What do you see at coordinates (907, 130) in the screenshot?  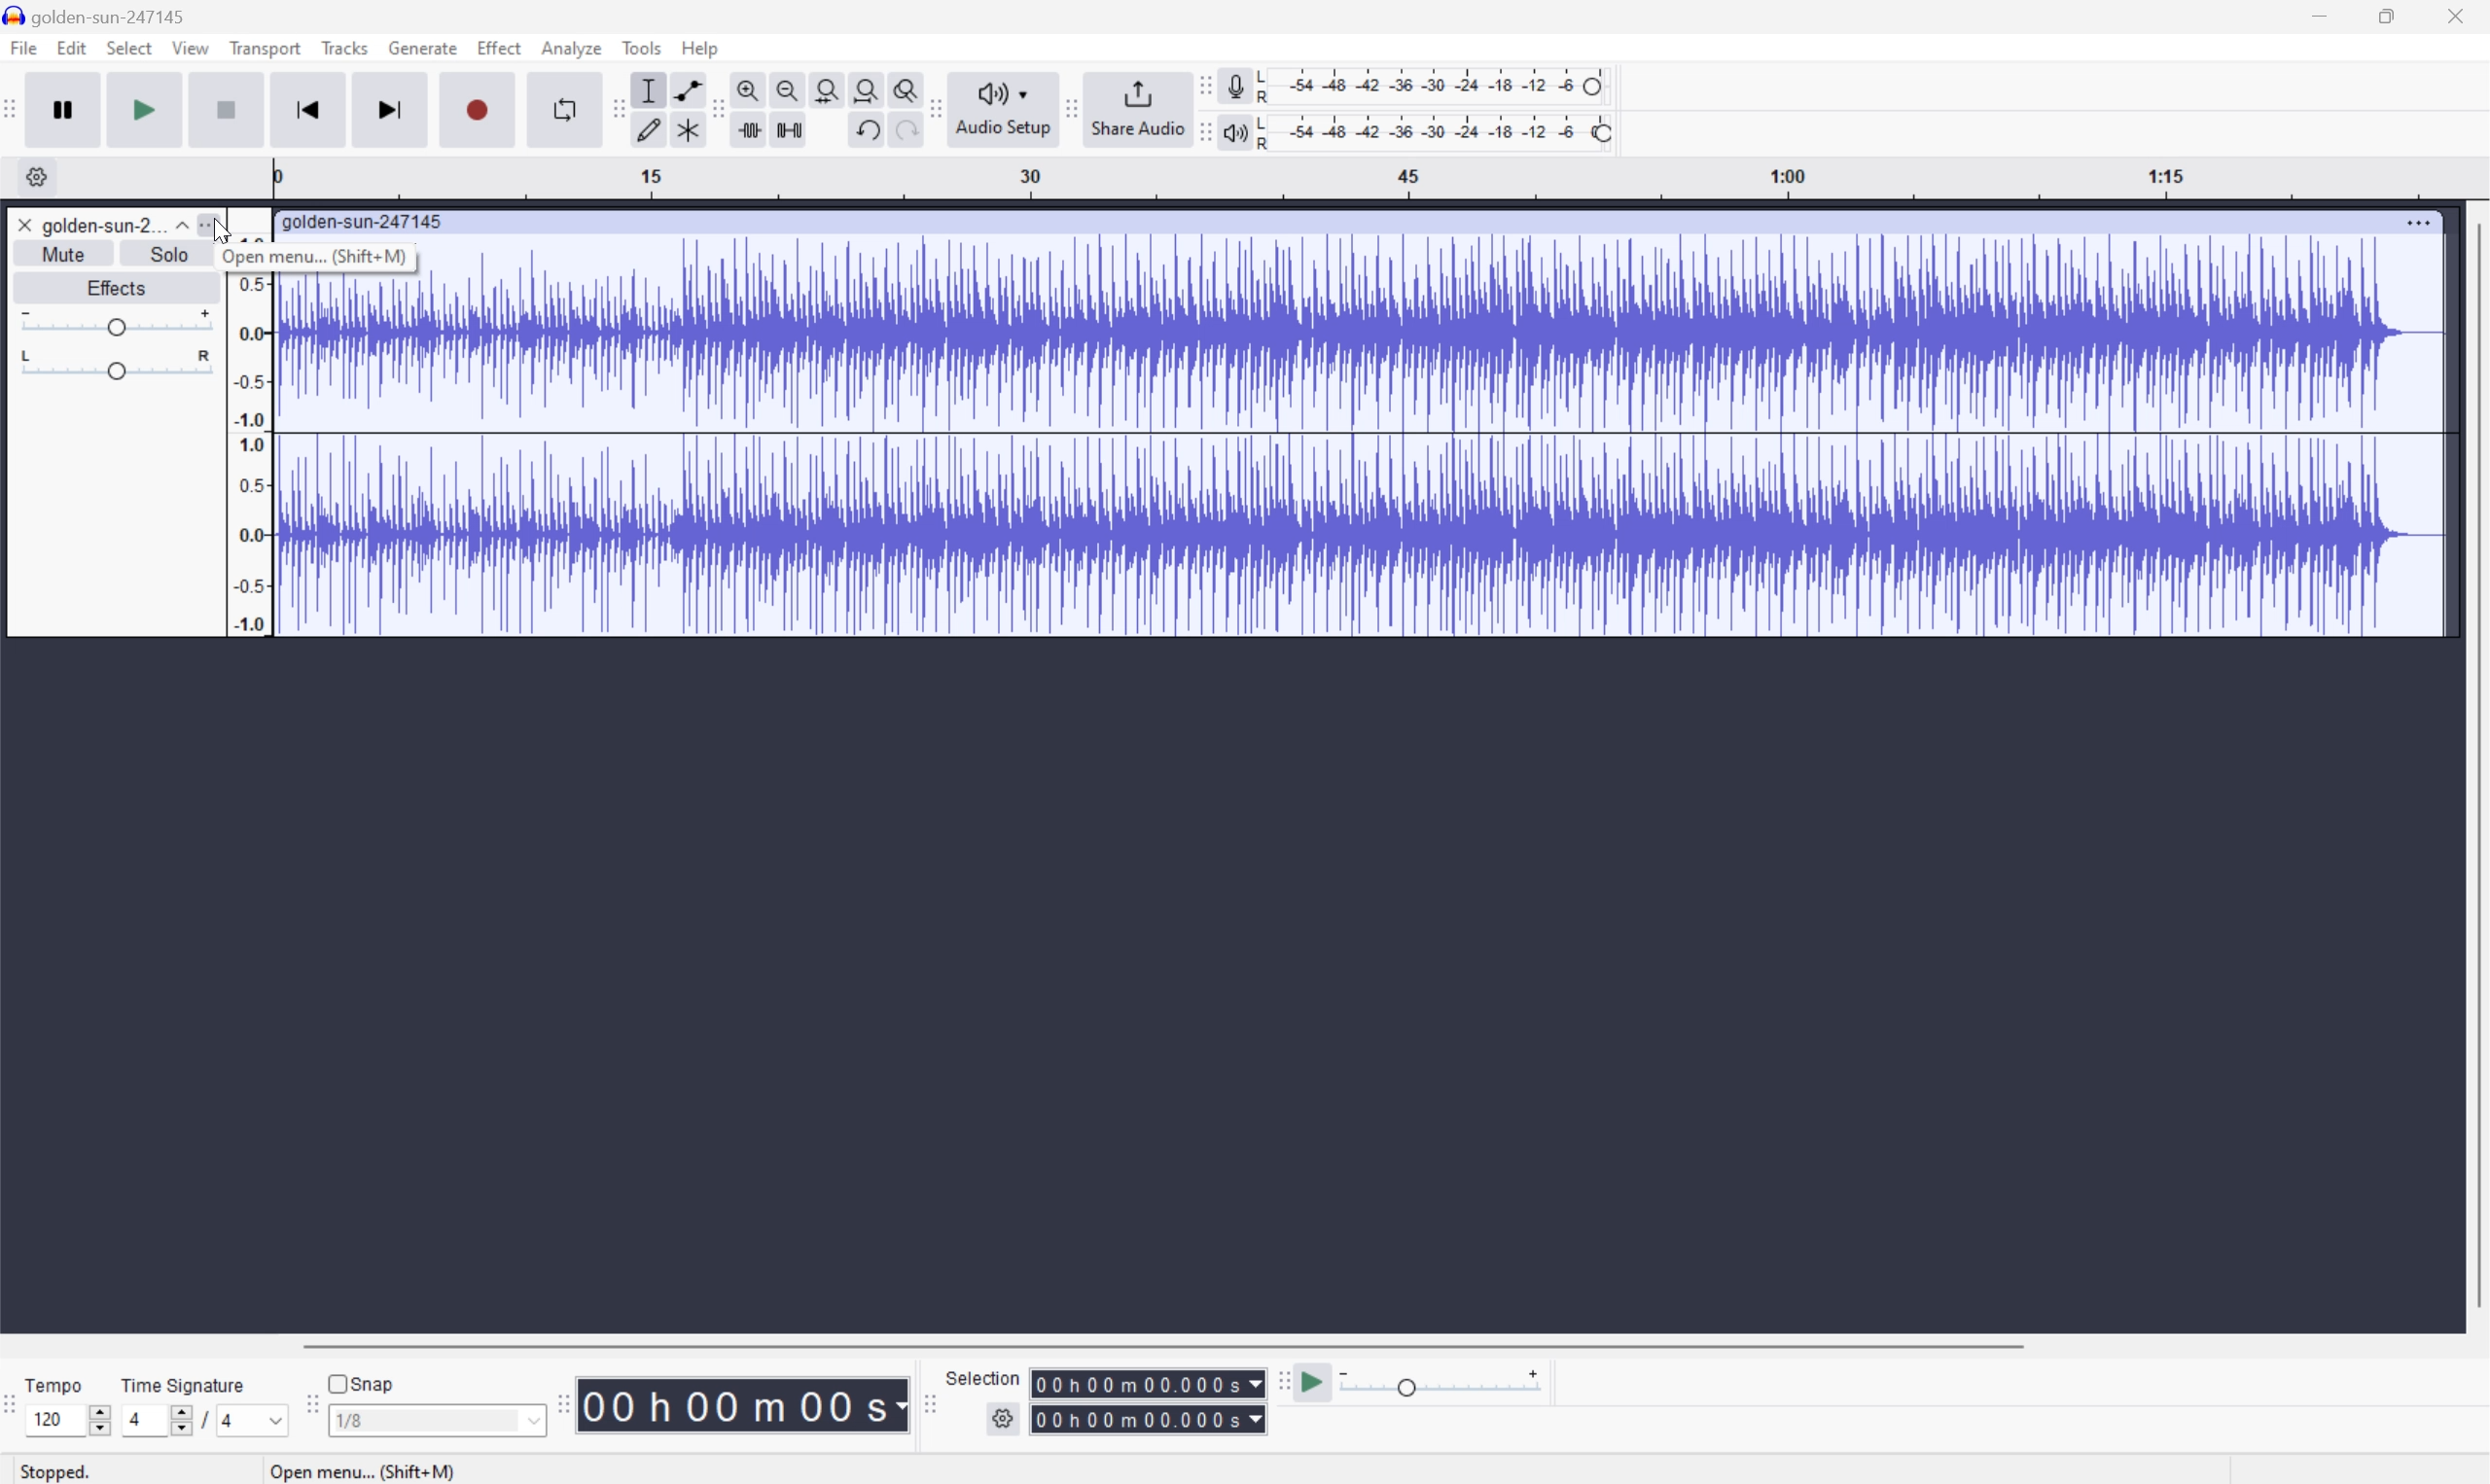 I see `Redo` at bounding box center [907, 130].